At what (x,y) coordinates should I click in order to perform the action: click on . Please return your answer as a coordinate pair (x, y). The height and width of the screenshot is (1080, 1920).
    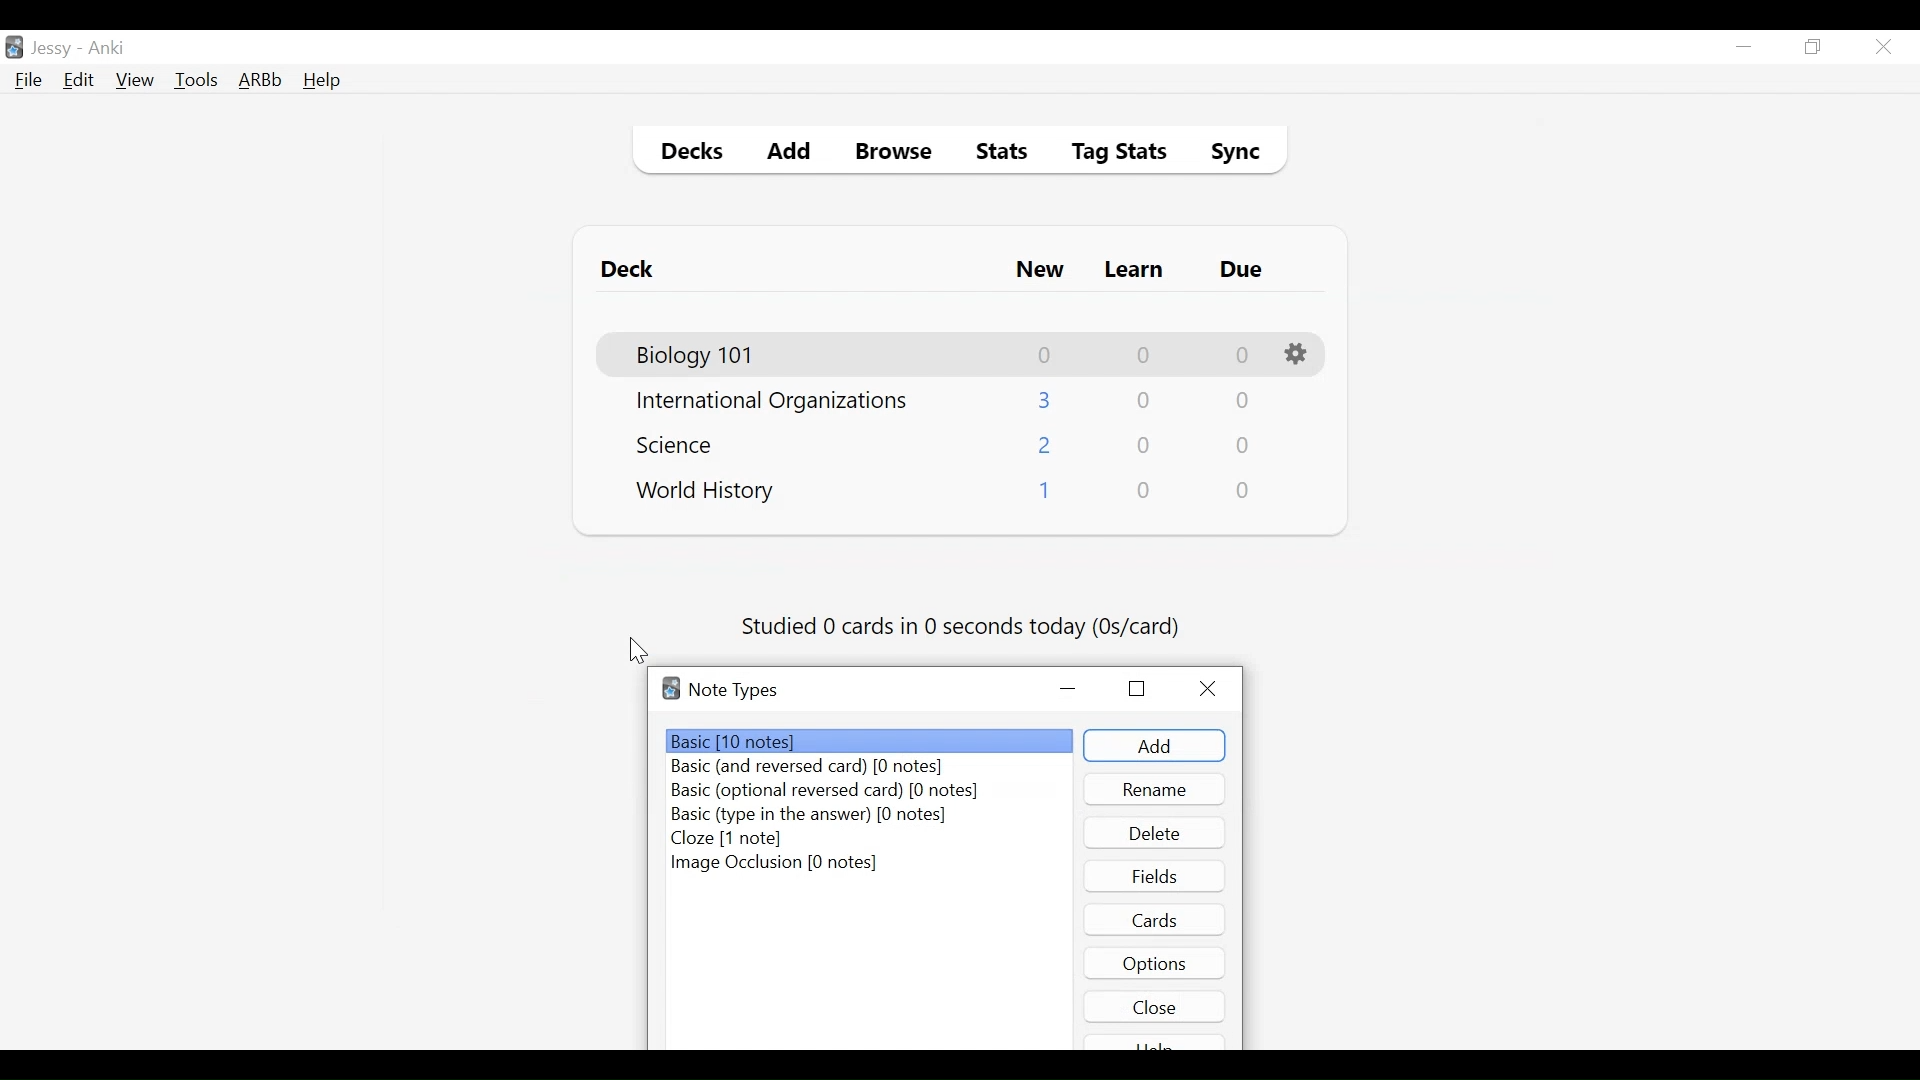
    Looking at the image, I should click on (1154, 746).